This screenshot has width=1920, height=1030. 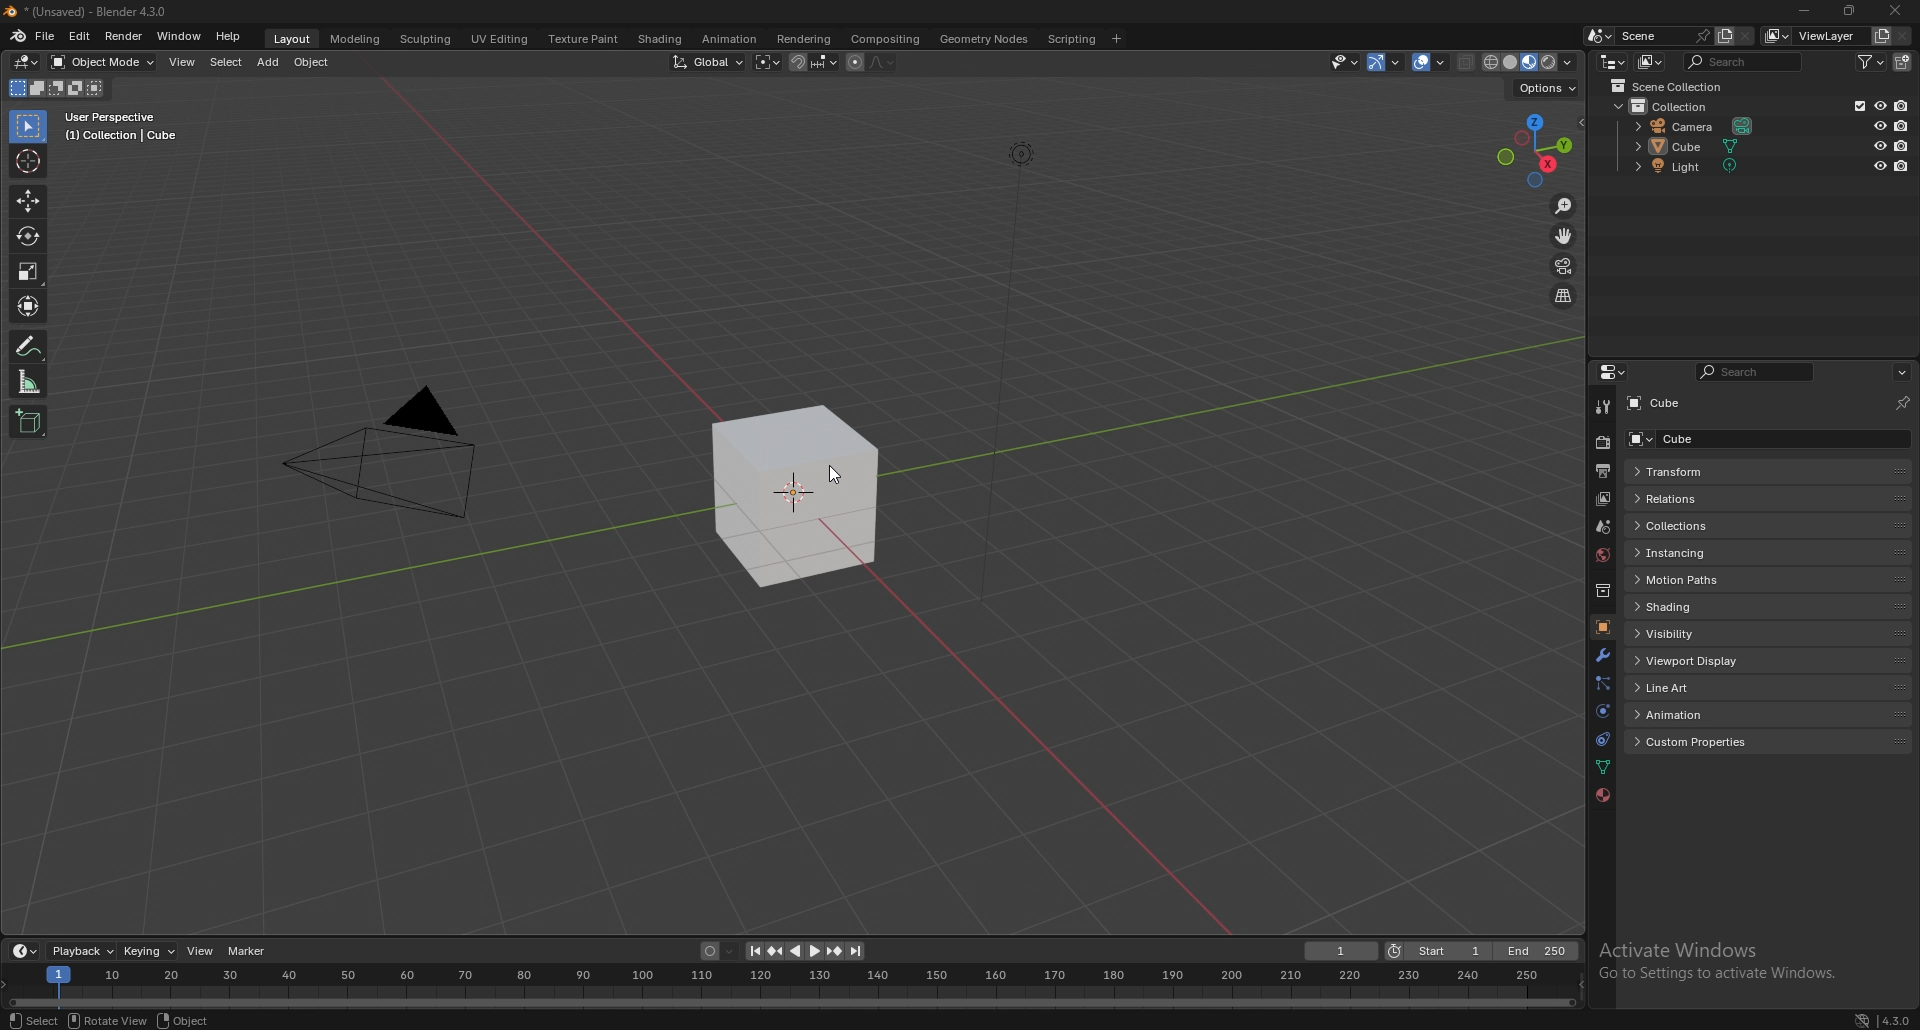 I want to click on viewport display, so click(x=1700, y=661).